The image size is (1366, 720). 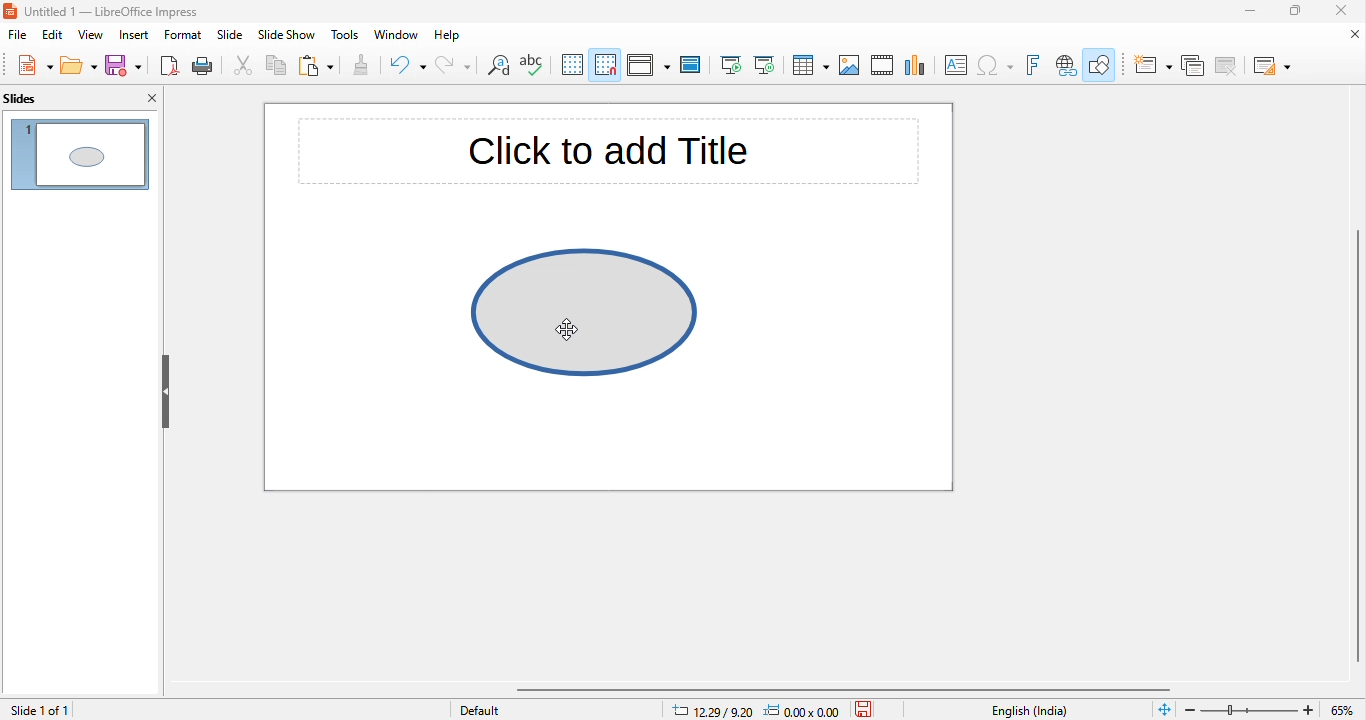 What do you see at coordinates (615, 158) in the screenshot?
I see `click to add title` at bounding box center [615, 158].